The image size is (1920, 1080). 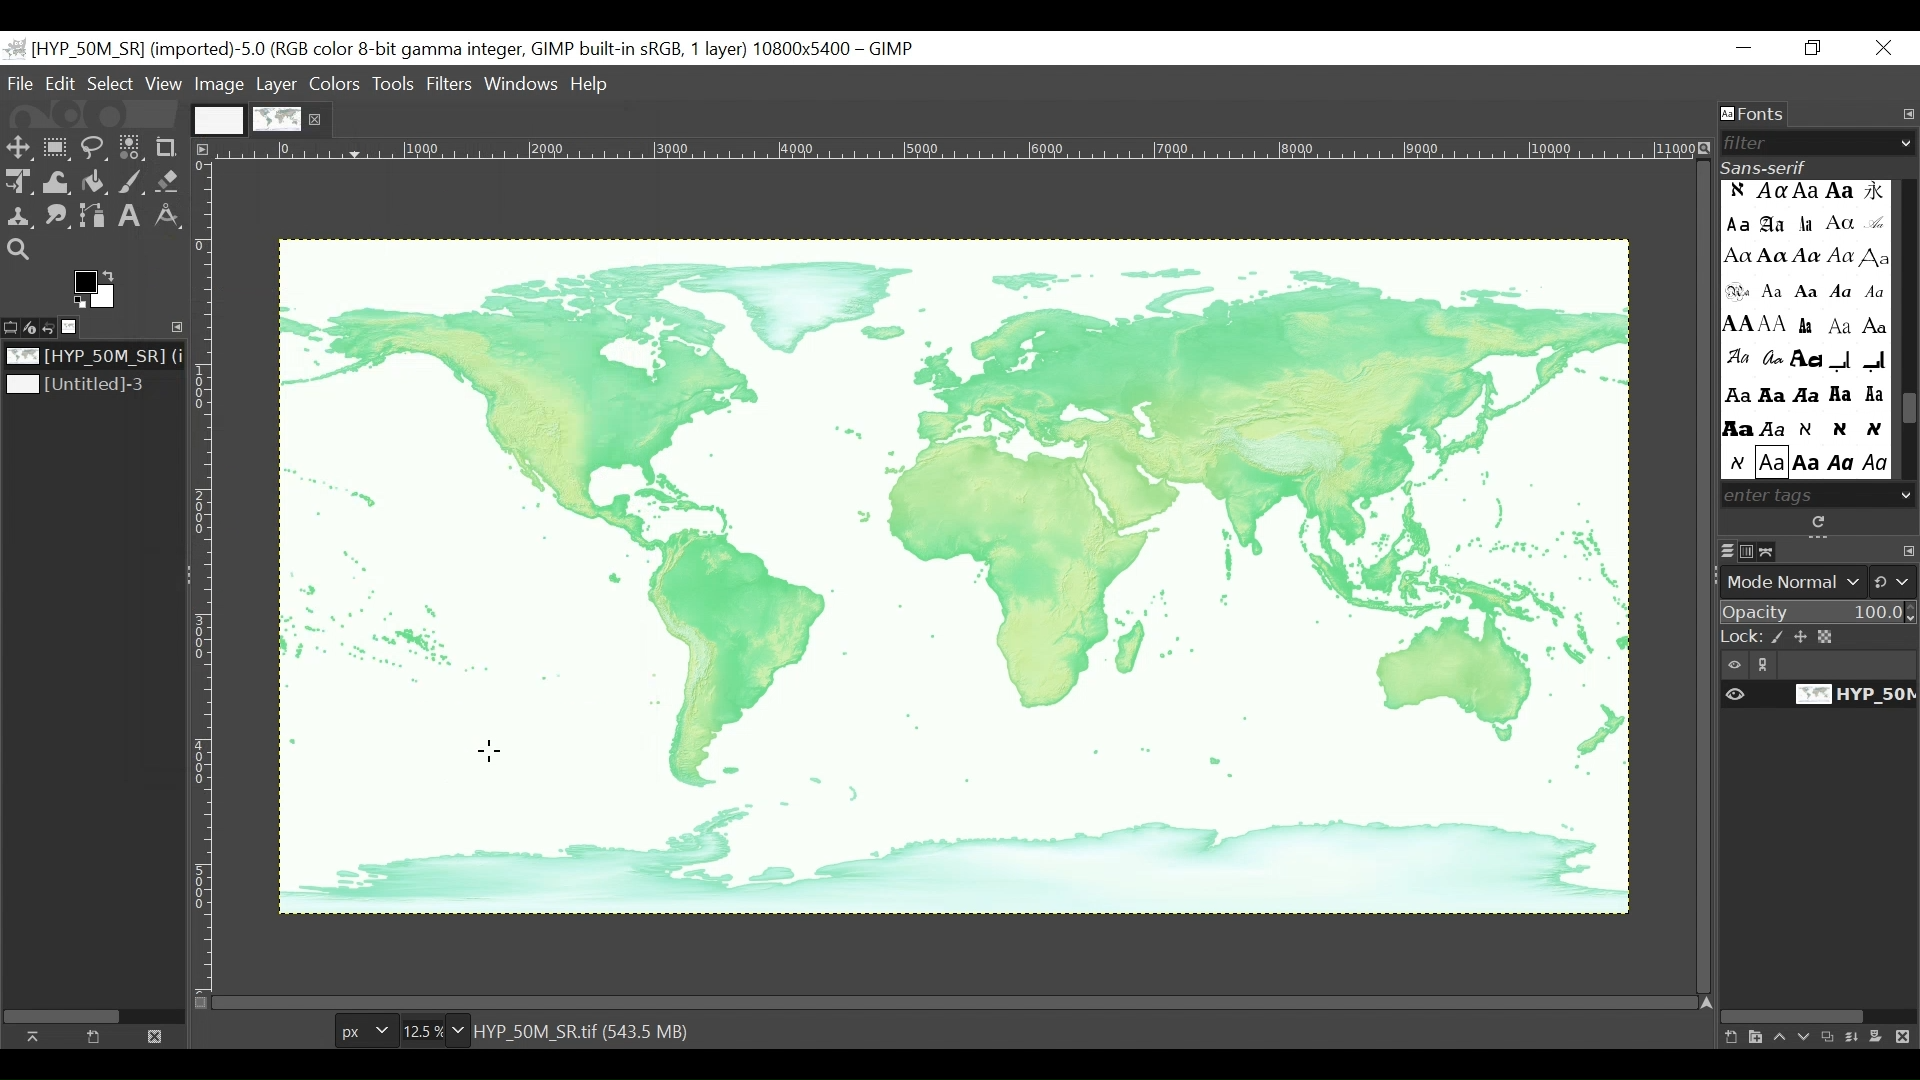 What do you see at coordinates (164, 85) in the screenshot?
I see `View` at bounding box center [164, 85].